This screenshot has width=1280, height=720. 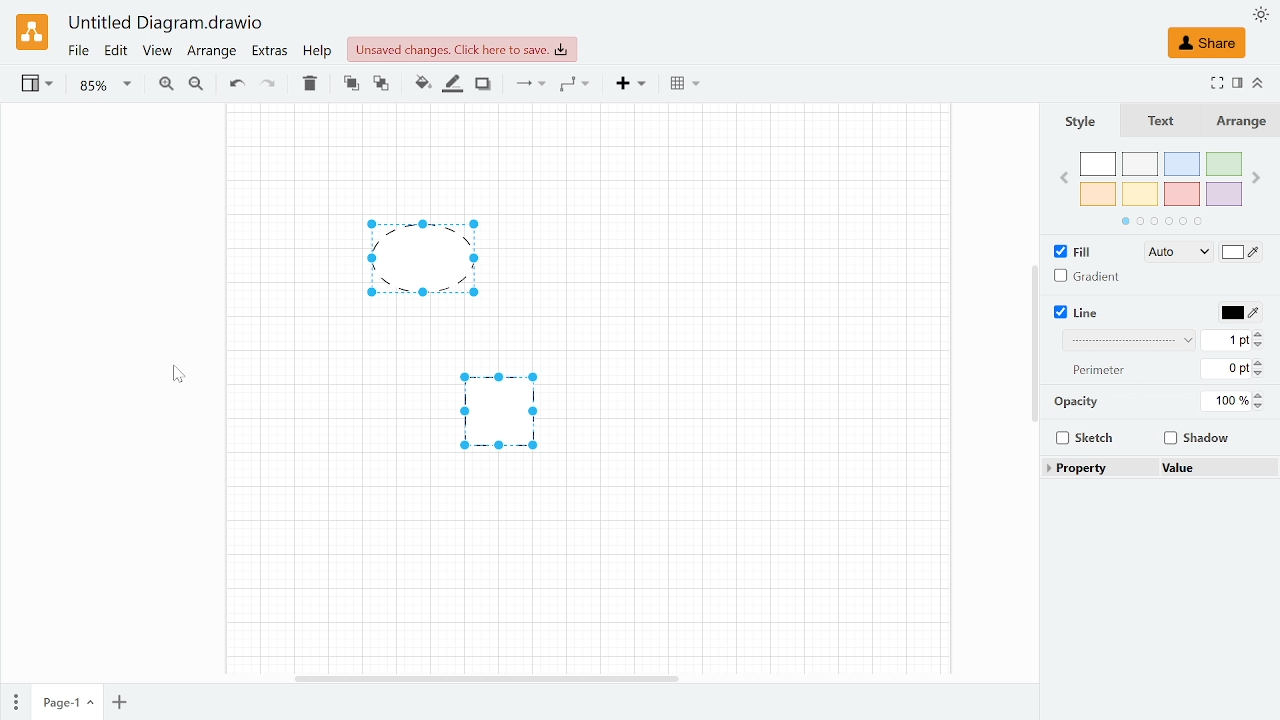 I want to click on next, so click(x=1258, y=177).